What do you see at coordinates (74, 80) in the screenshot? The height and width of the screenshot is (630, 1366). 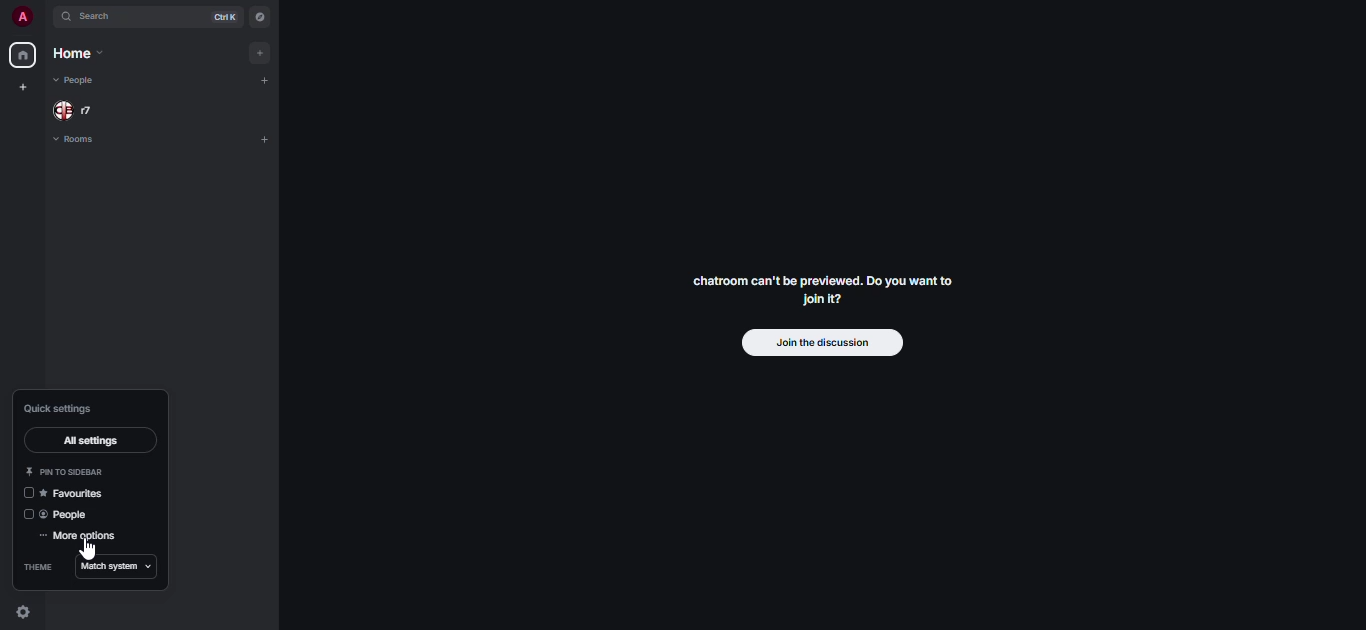 I see `people` at bounding box center [74, 80].